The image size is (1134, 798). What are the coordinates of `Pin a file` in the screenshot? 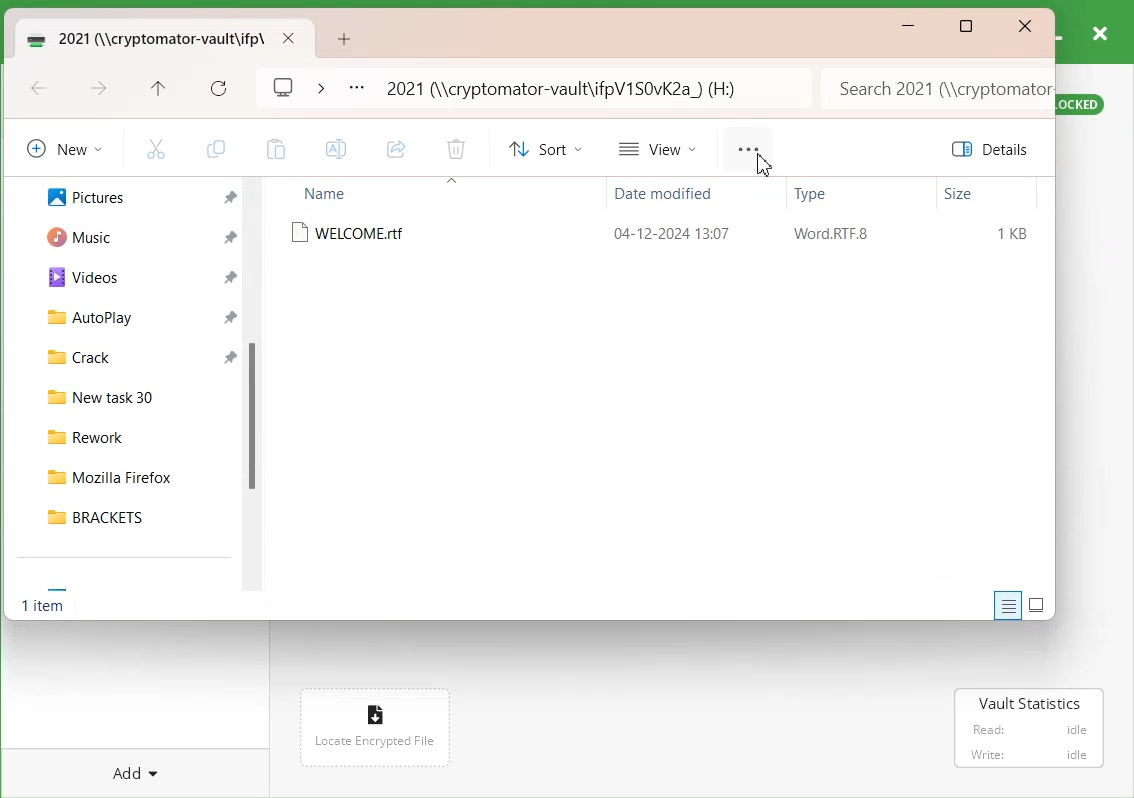 It's located at (232, 357).